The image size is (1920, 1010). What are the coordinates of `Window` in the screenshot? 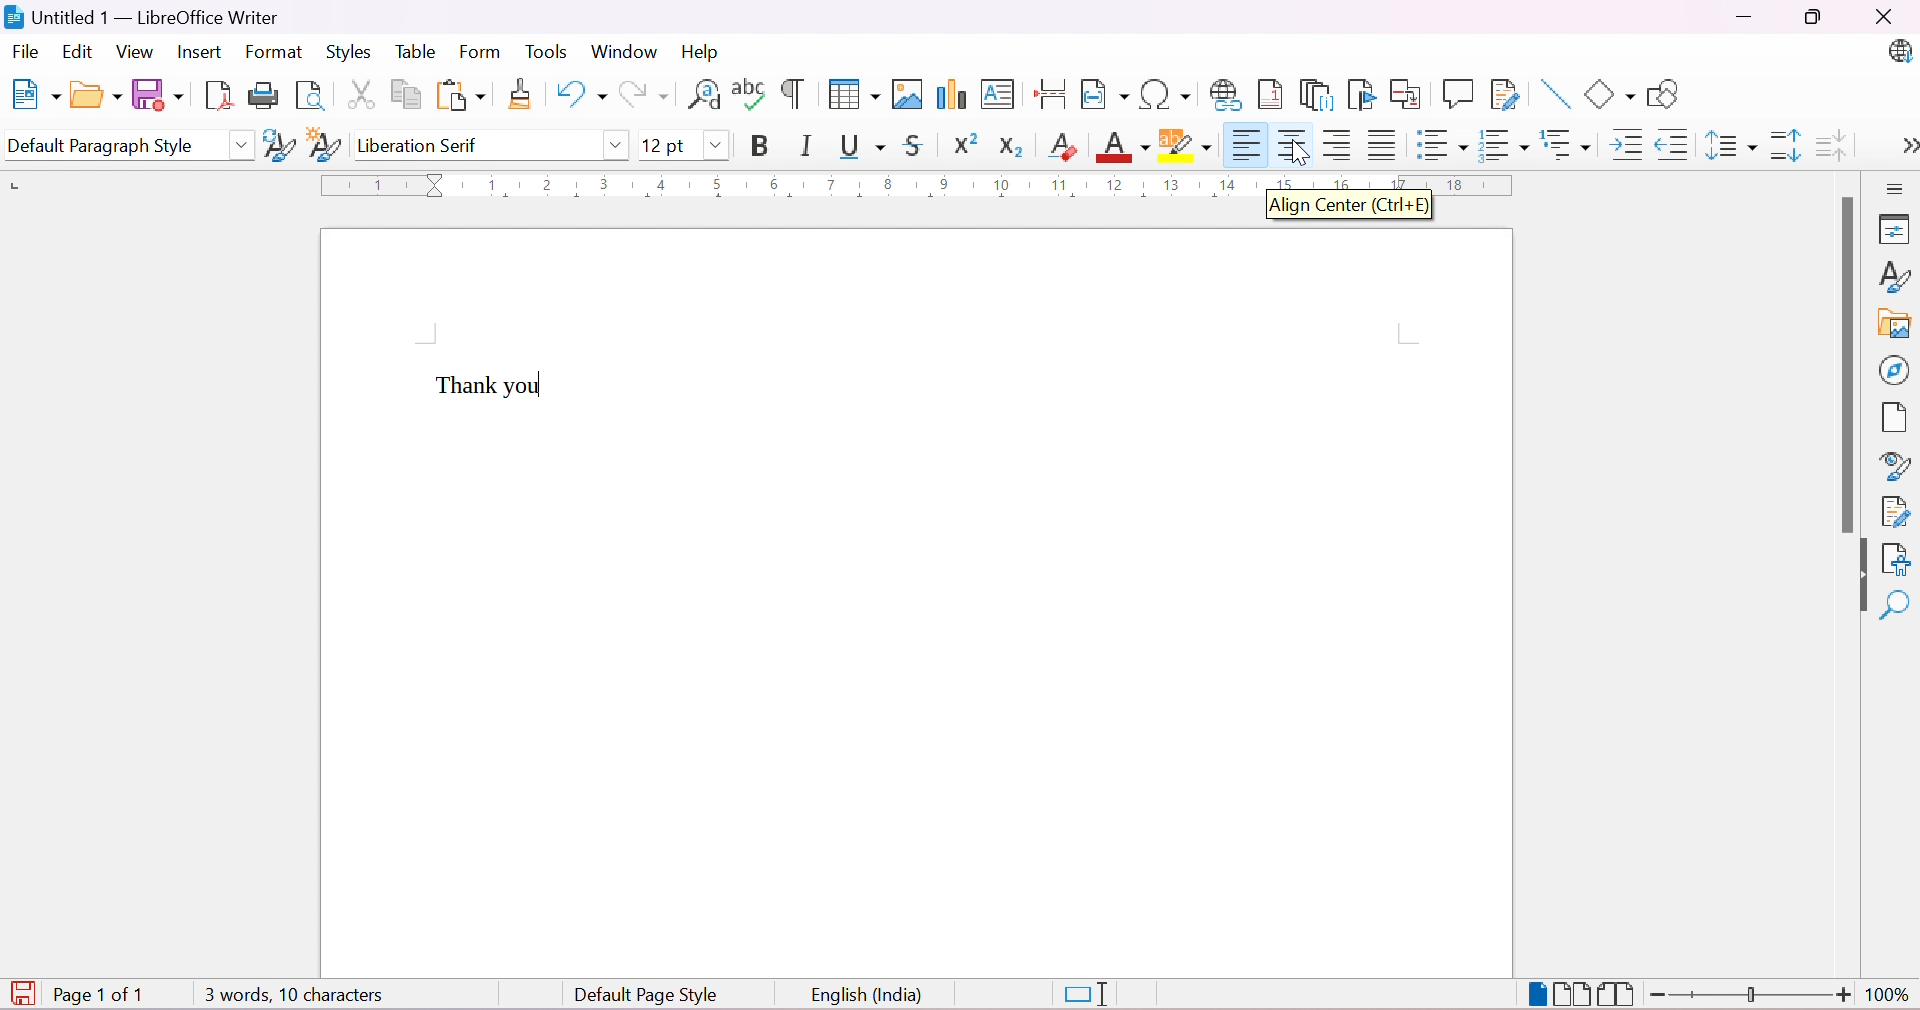 It's located at (623, 51).